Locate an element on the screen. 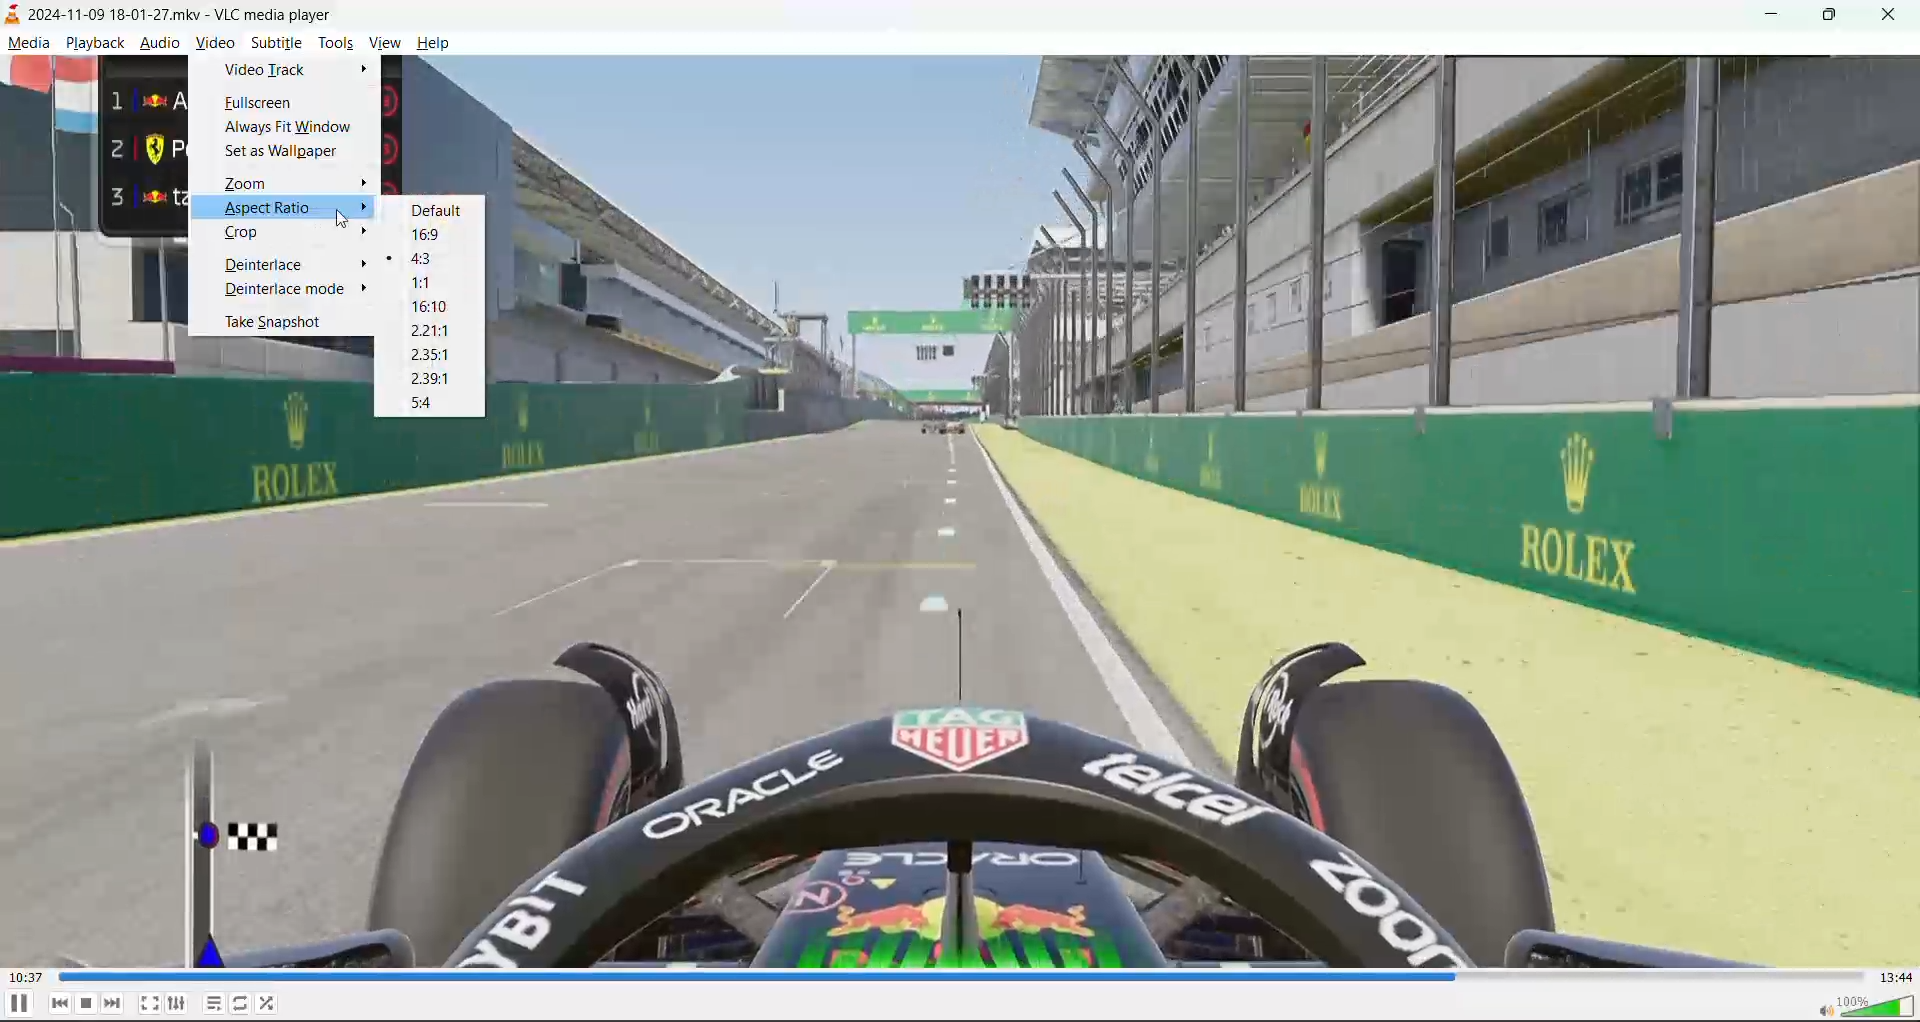 The width and height of the screenshot is (1920, 1022). volume is located at coordinates (1866, 1009).